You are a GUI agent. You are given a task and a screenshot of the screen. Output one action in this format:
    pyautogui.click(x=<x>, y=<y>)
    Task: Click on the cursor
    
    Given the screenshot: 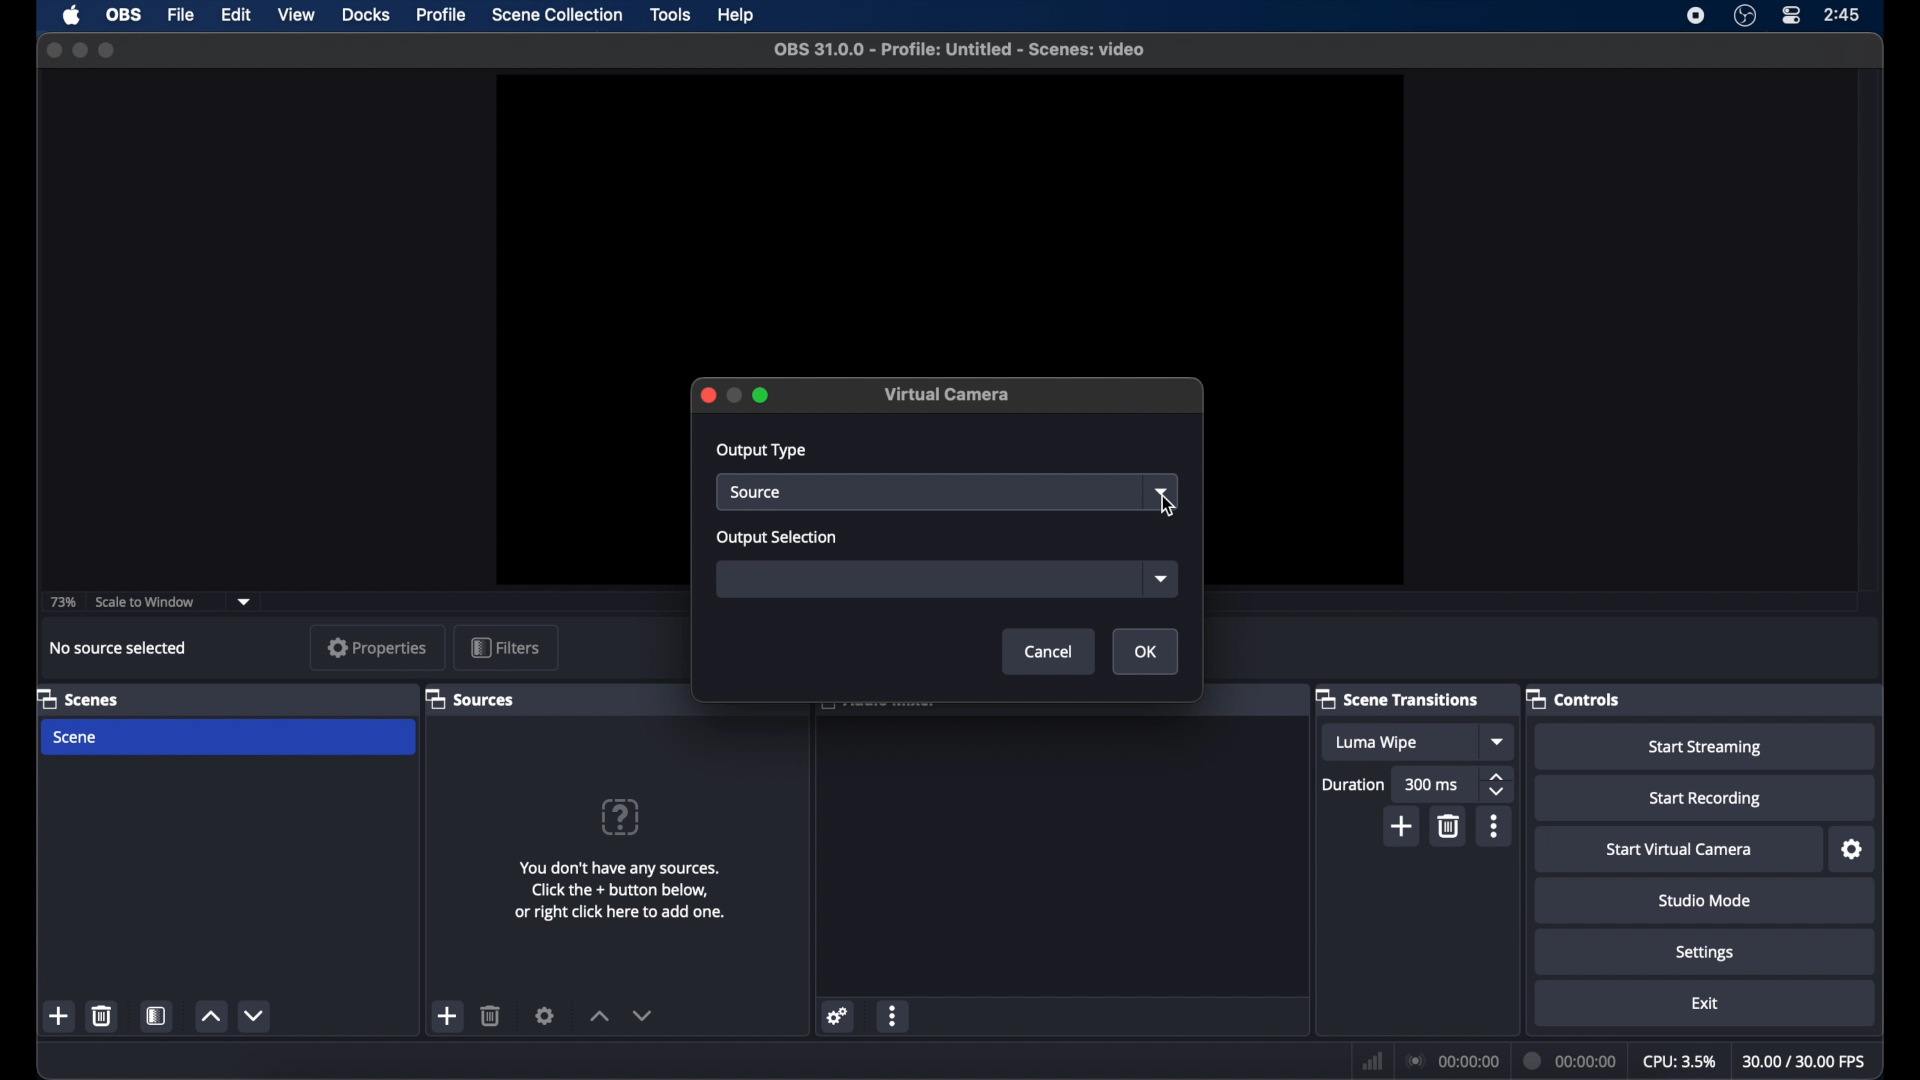 What is the action you would take?
    pyautogui.click(x=1168, y=506)
    